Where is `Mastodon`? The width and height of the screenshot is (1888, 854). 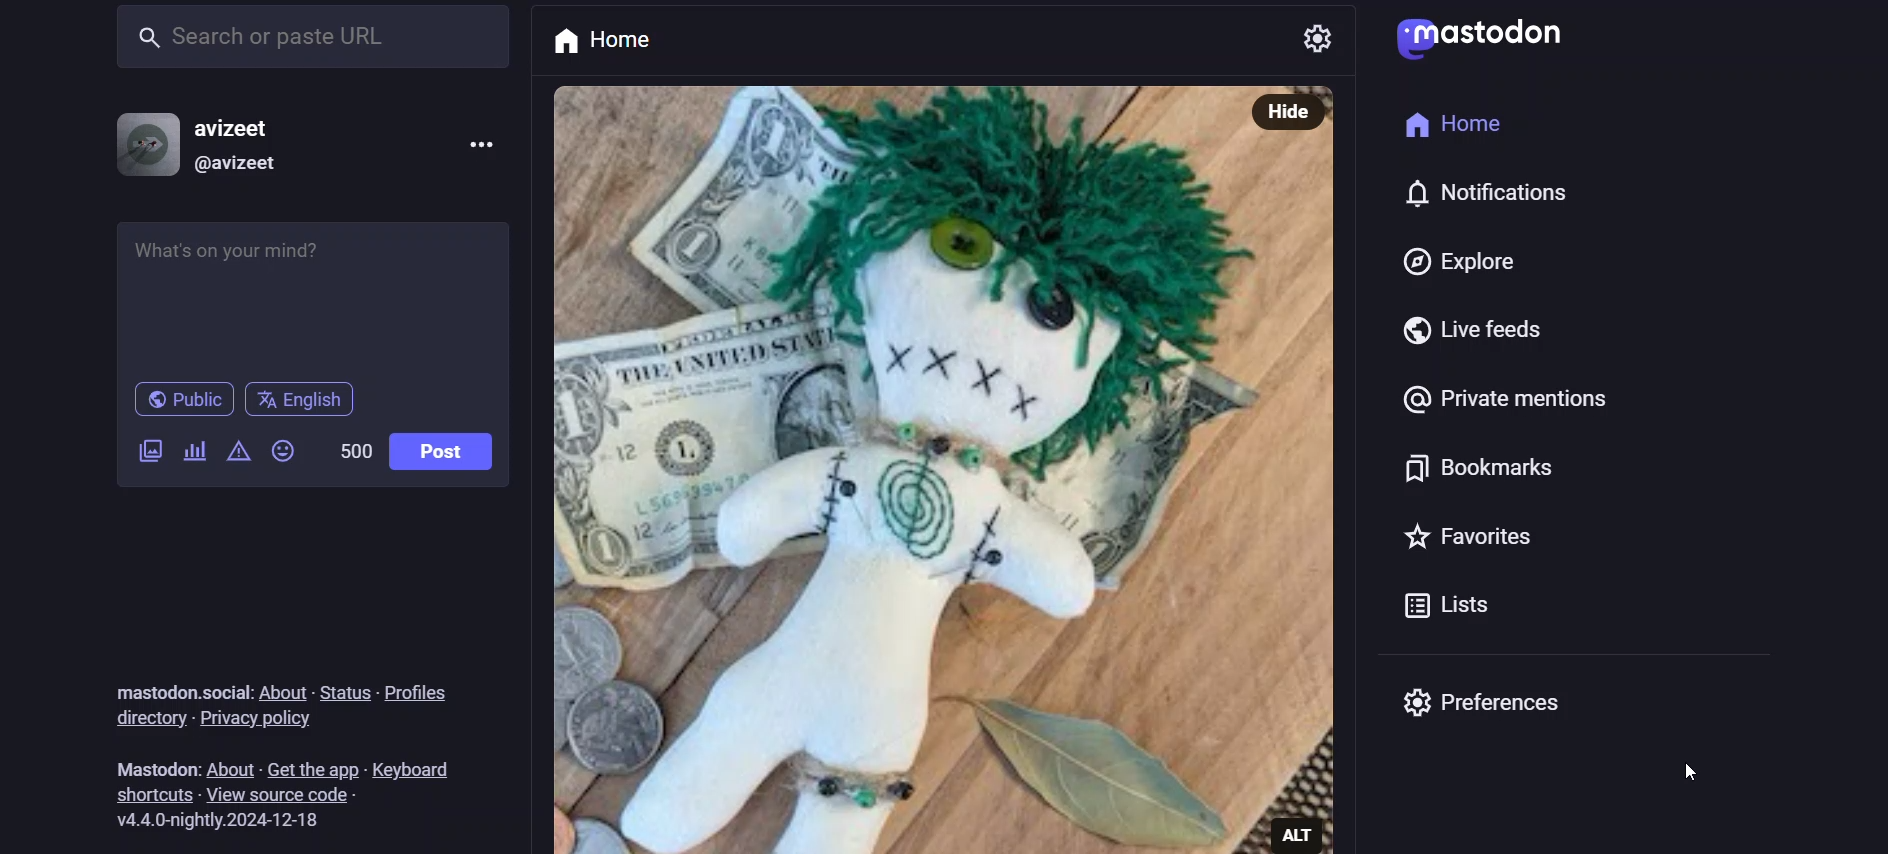
Mastodon is located at coordinates (156, 768).